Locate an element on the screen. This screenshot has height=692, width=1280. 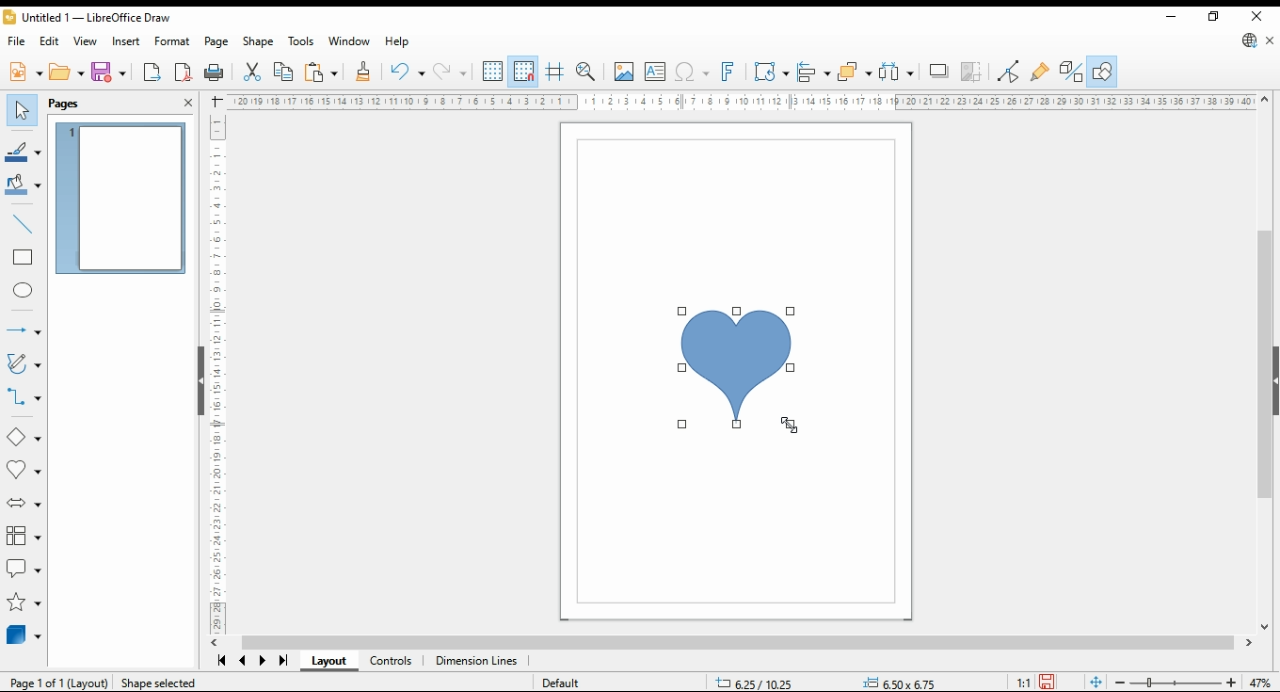
Shape selected is located at coordinates (169, 682).